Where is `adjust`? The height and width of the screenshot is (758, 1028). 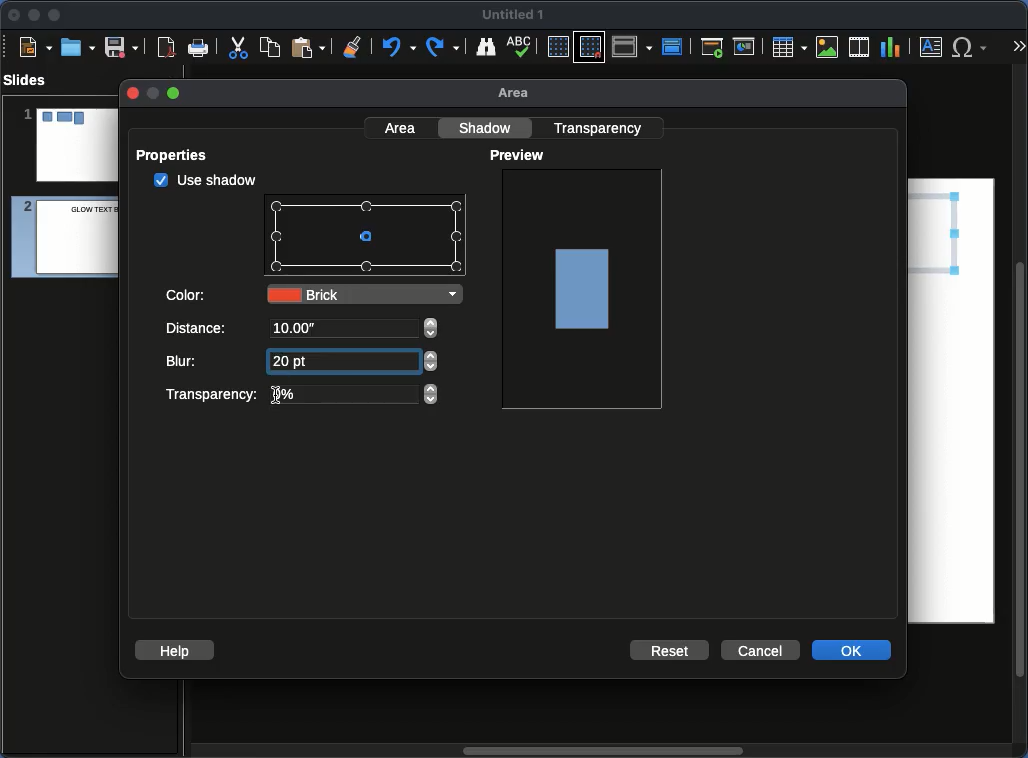 adjust is located at coordinates (431, 329).